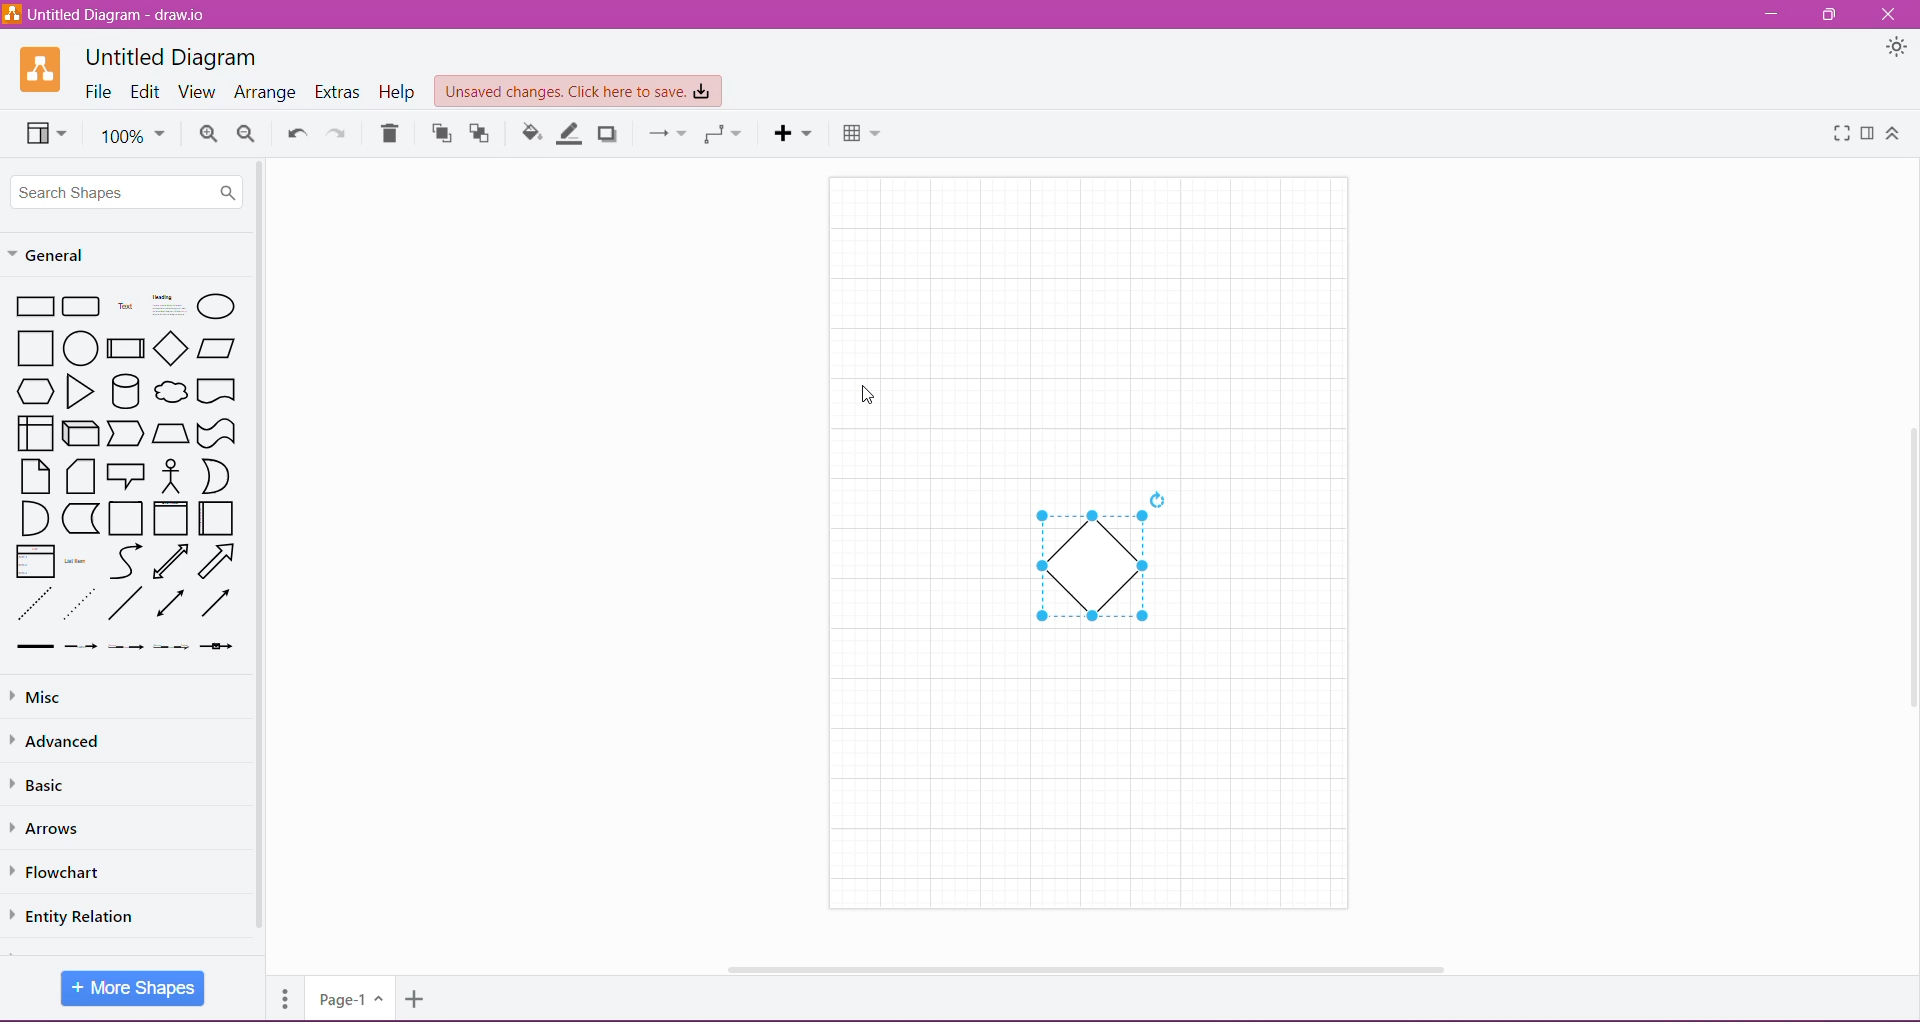 The image size is (1920, 1022). I want to click on Unsaved Changes. Click here to save, so click(577, 92).